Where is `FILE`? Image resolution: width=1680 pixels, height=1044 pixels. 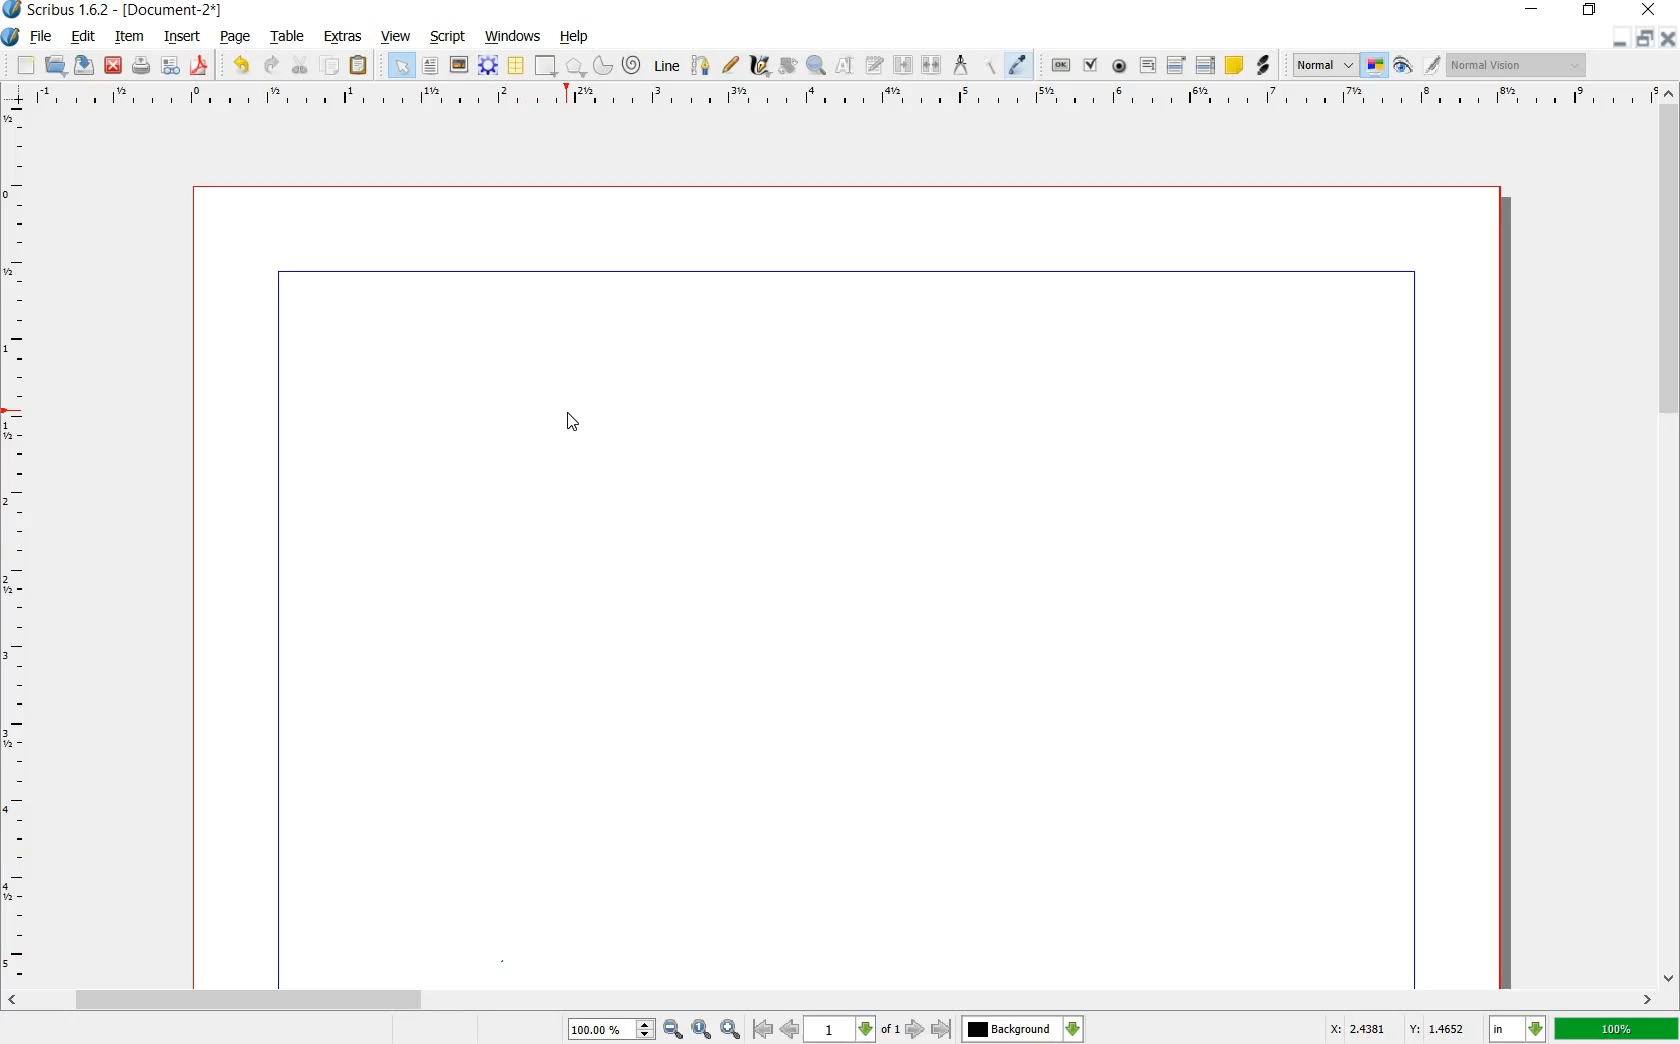 FILE is located at coordinates (41, 38).